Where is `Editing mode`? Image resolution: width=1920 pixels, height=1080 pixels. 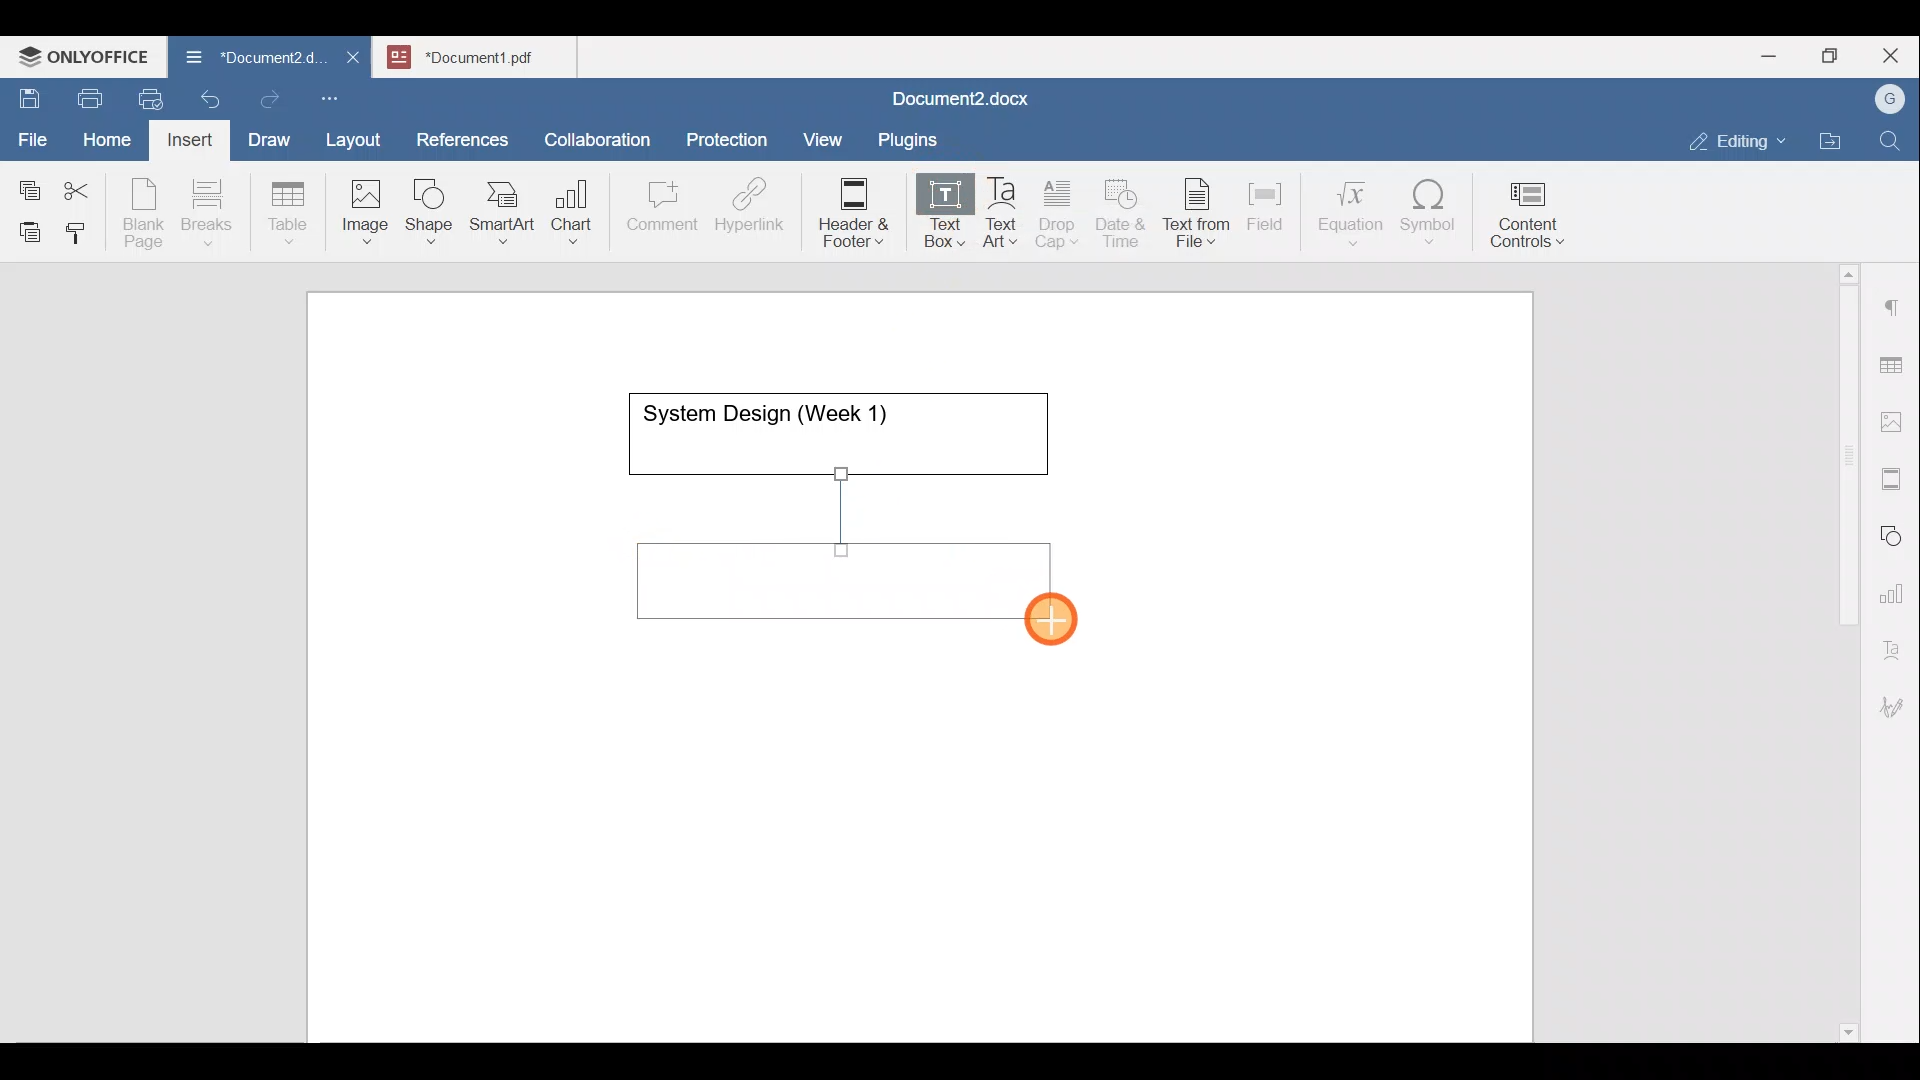 Editing mode is located at coordinates (1738, 137).